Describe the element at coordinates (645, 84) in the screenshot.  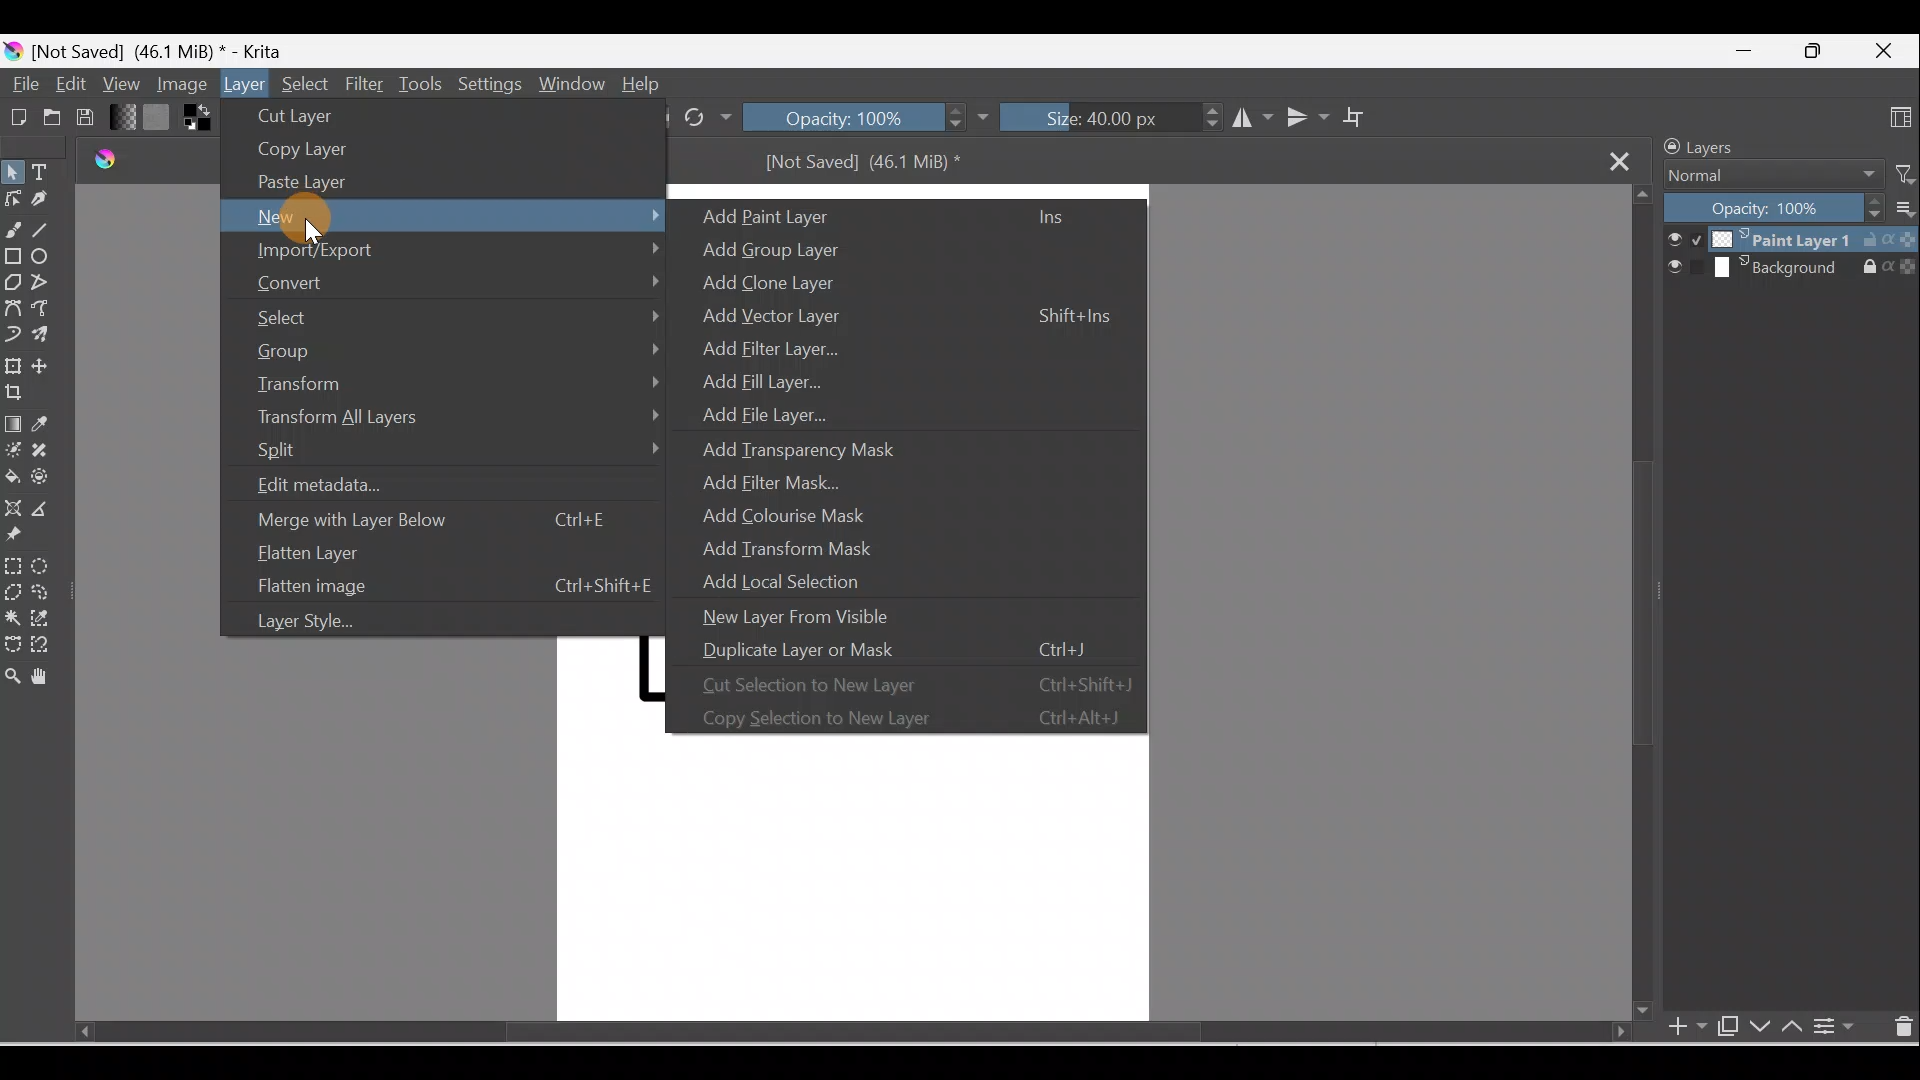
I see `Help` at that location.